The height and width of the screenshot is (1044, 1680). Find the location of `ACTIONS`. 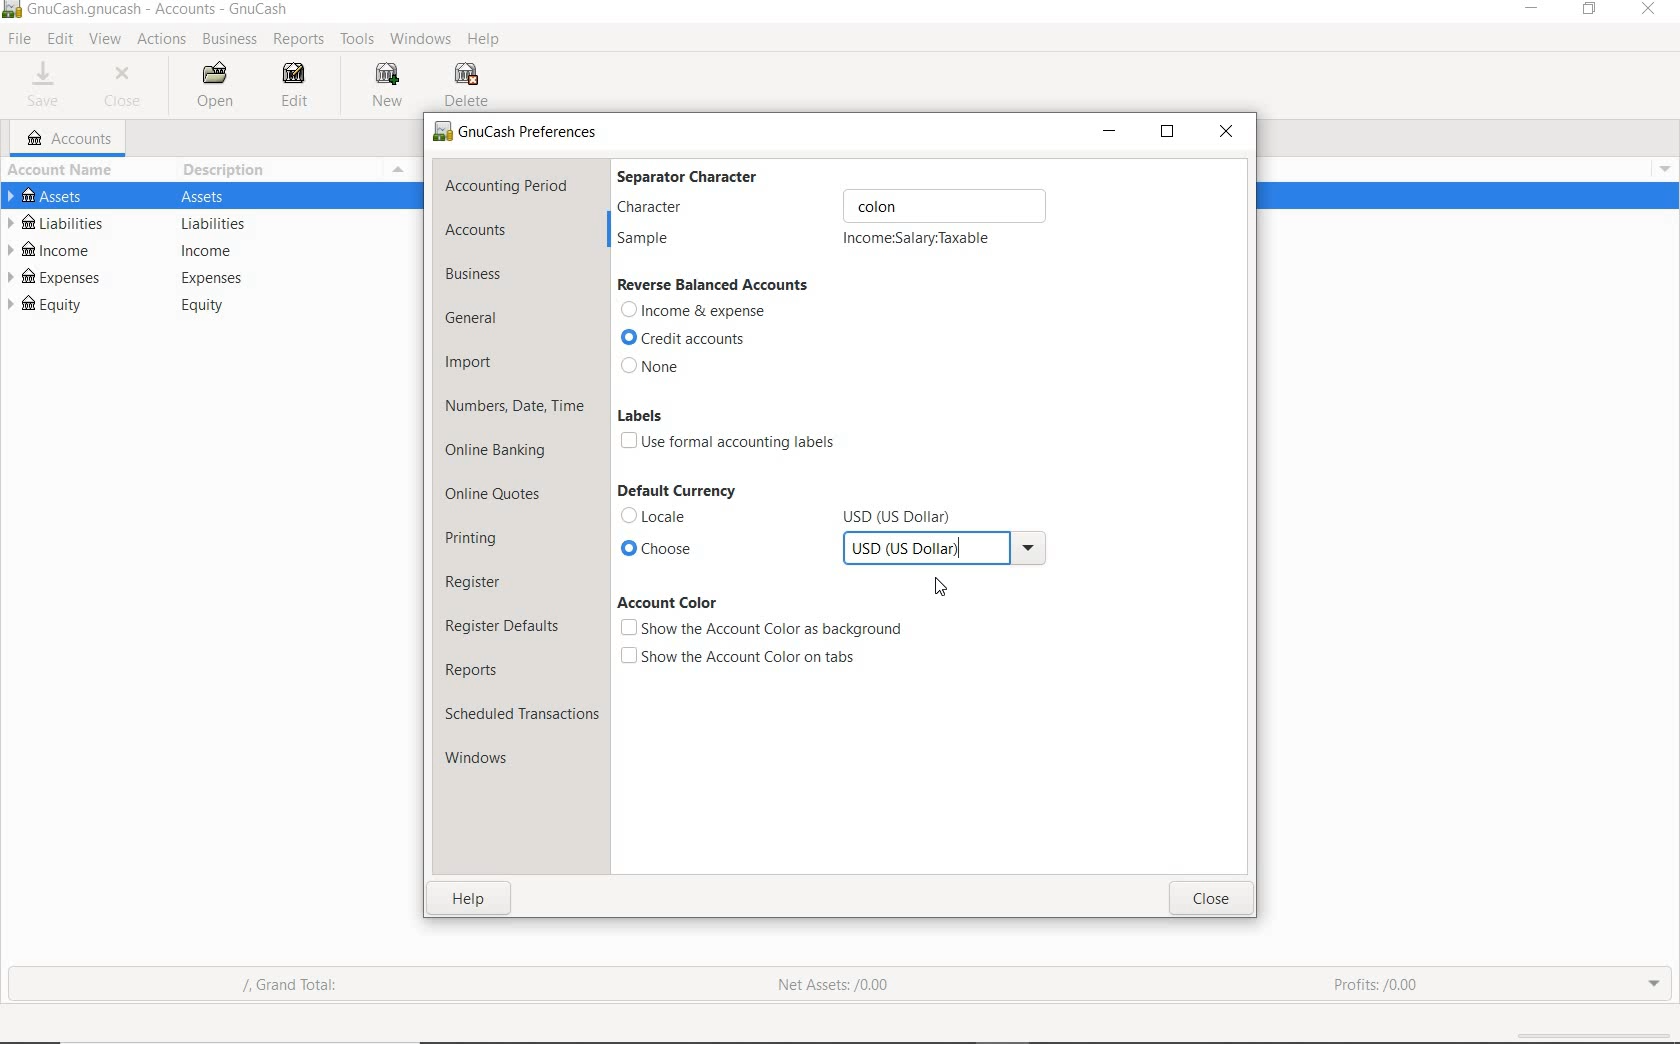

ACTIONS is located at coordinates (161, 40).